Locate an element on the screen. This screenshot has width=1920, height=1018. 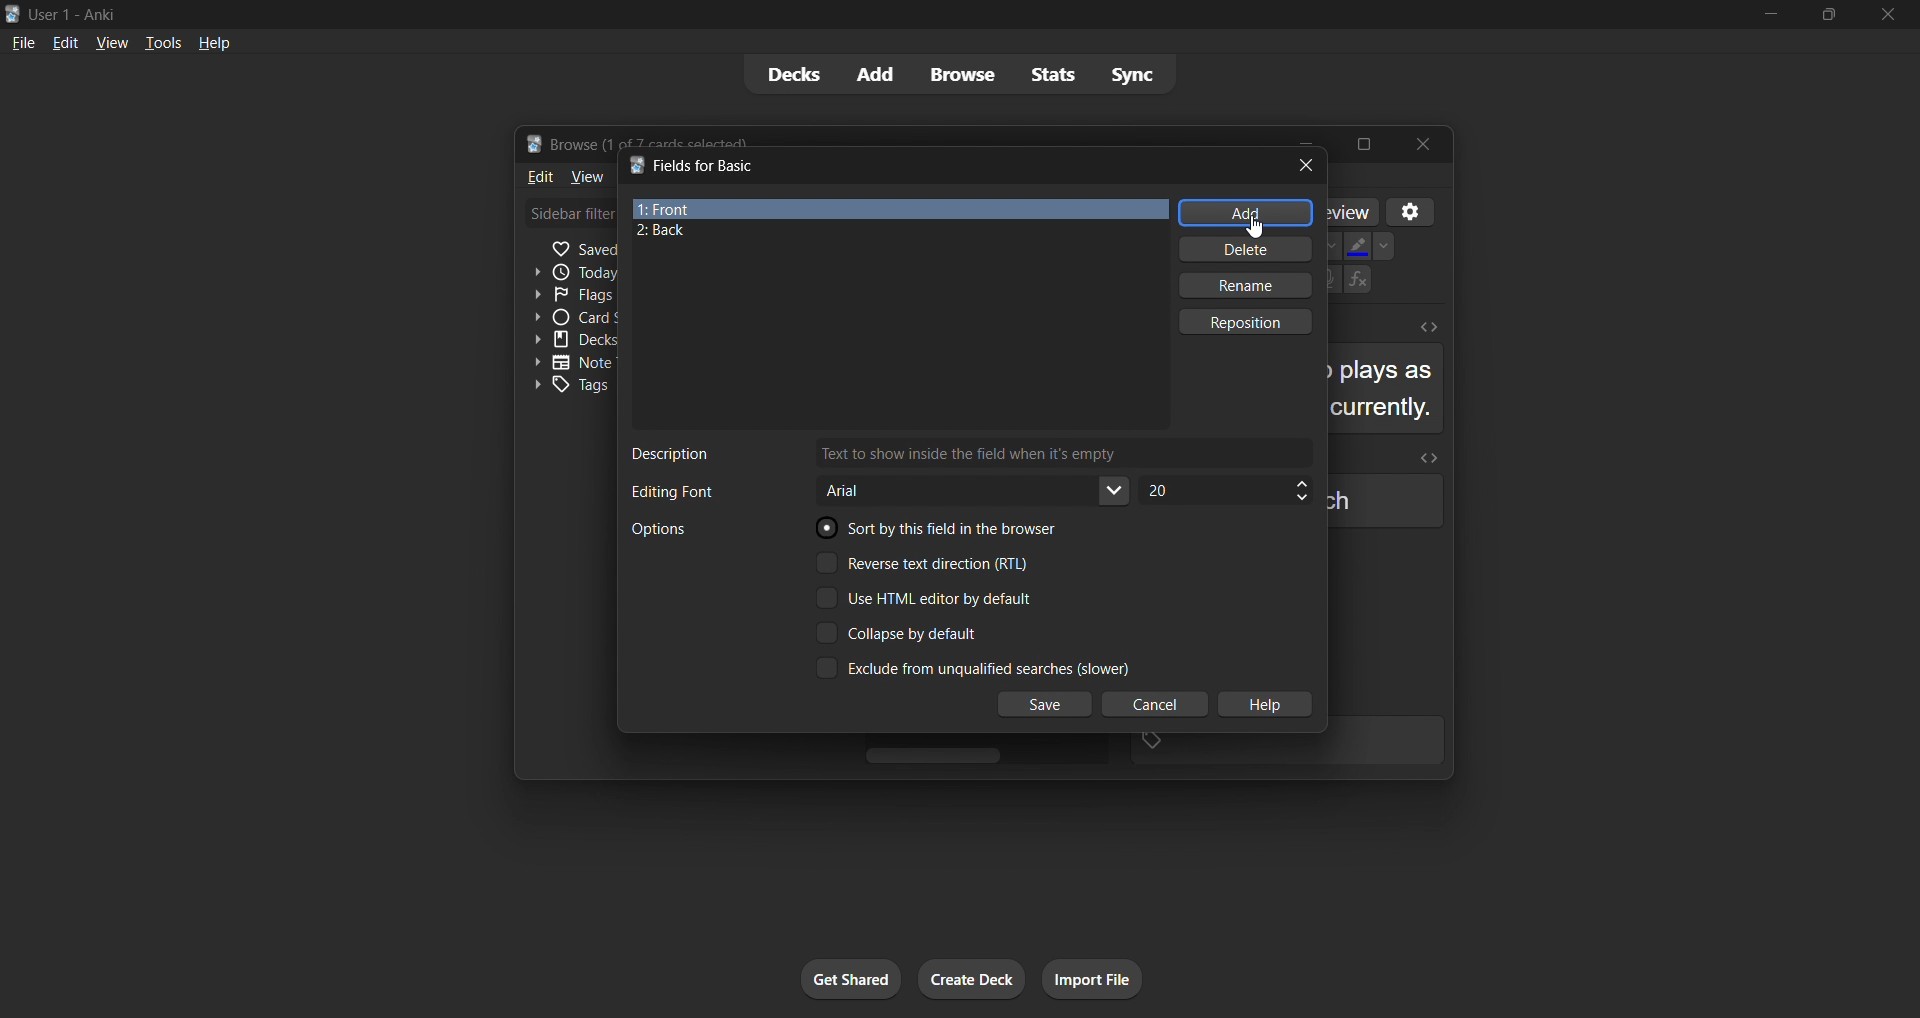
Sidebar filter is located at coordinates (567, 217).